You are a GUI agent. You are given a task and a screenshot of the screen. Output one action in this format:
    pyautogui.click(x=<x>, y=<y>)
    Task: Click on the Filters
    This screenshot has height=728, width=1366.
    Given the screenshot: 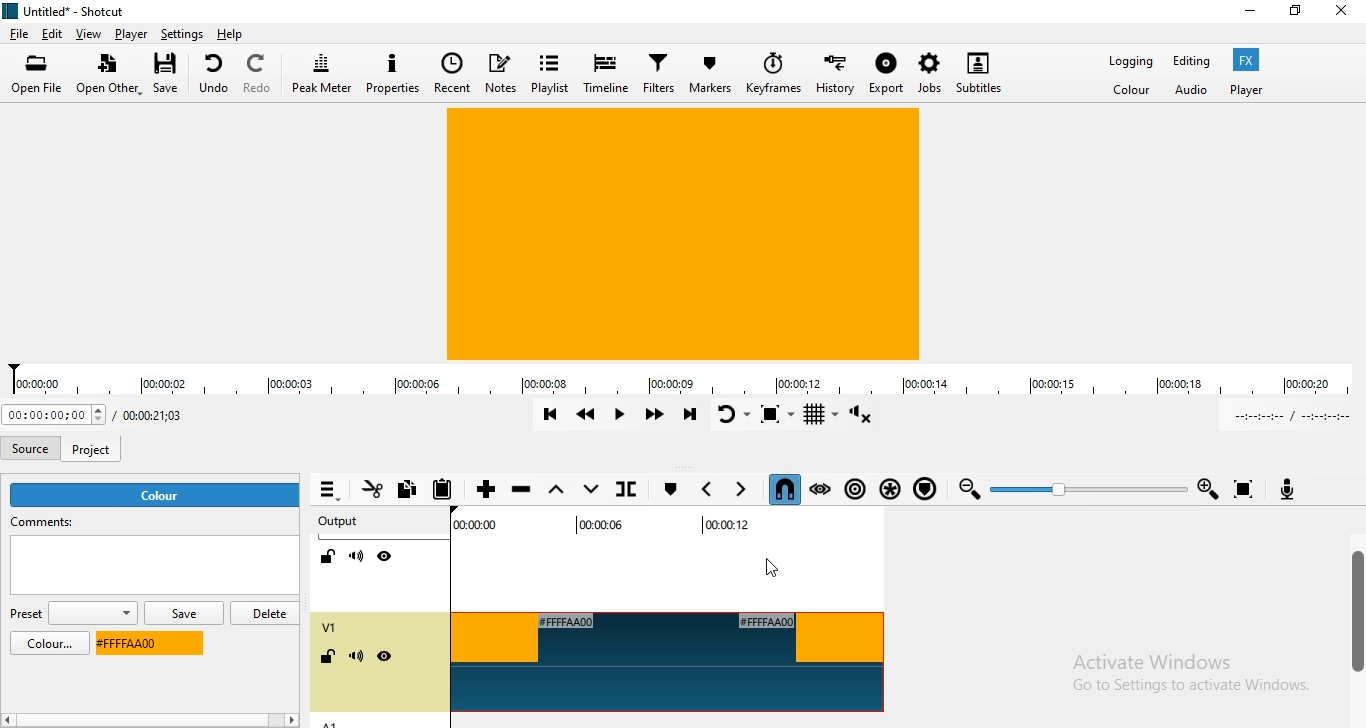 What is the action you would take?
    pyautogui.click(x=659, y=76)
    